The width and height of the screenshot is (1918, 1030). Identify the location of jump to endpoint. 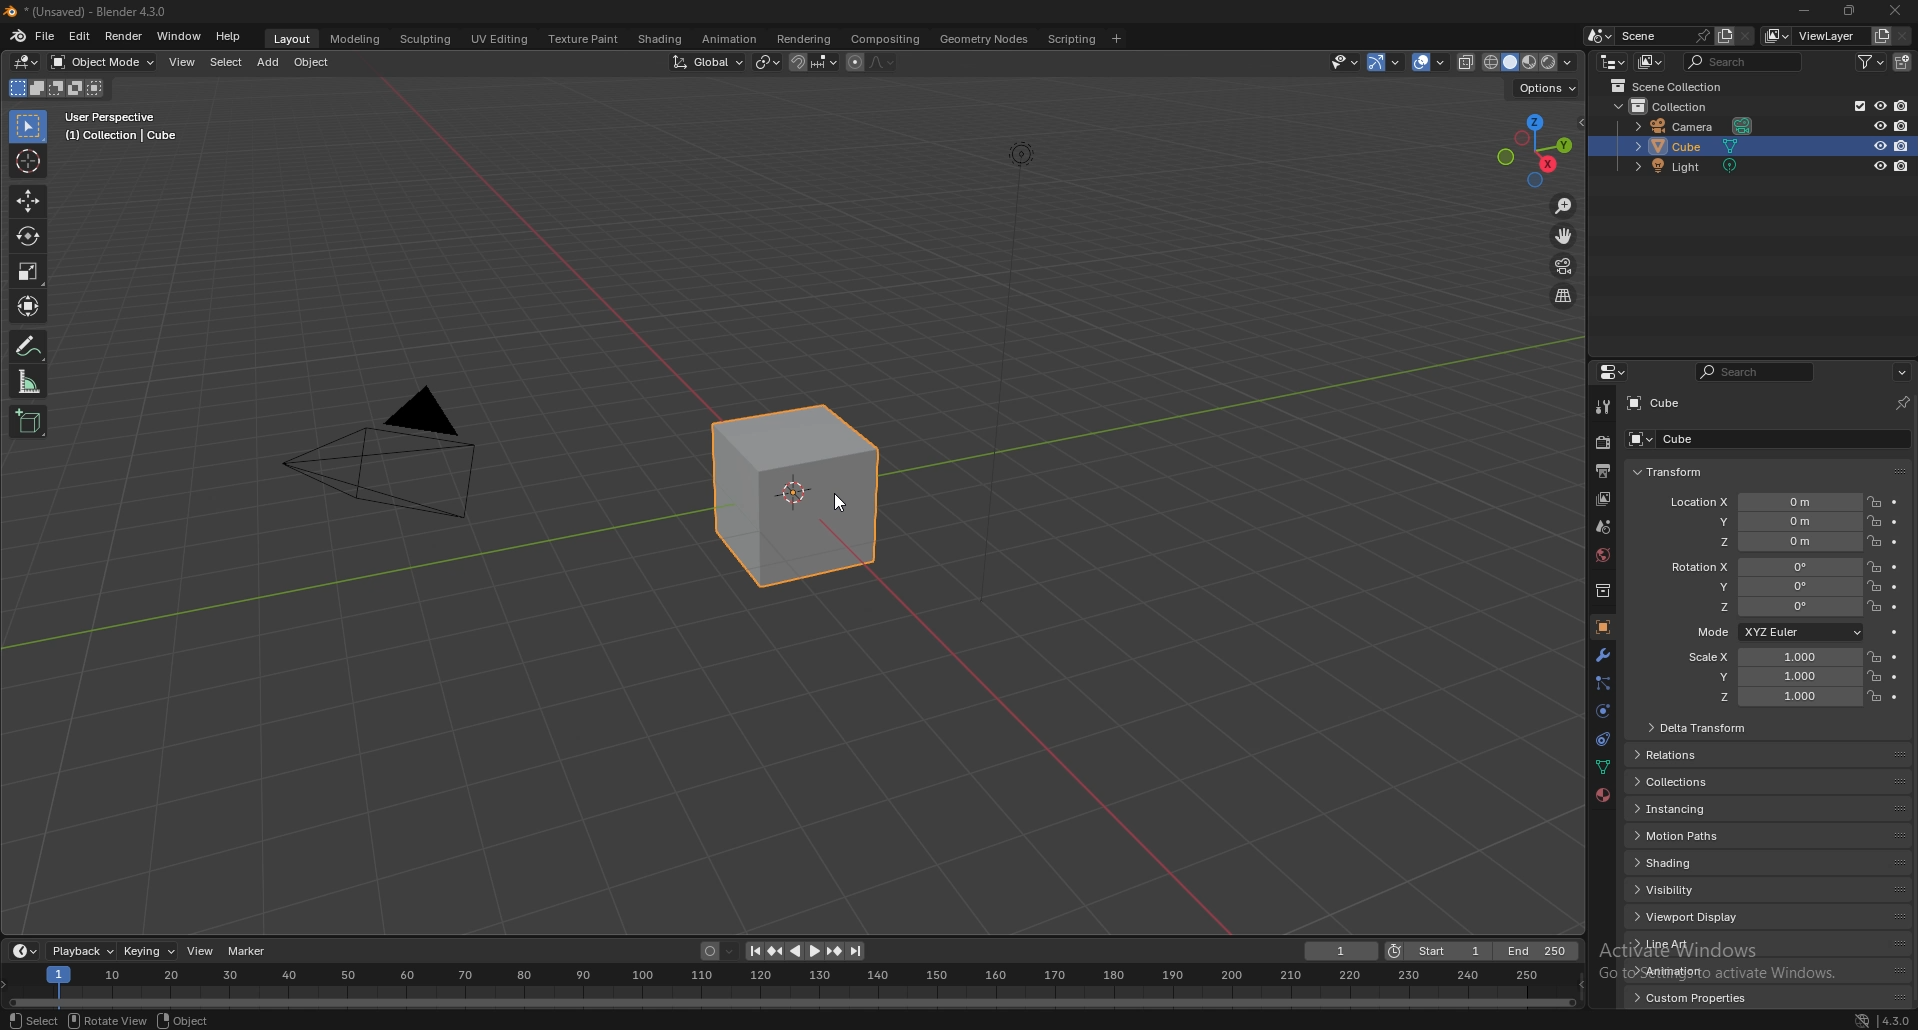
(754, 952).